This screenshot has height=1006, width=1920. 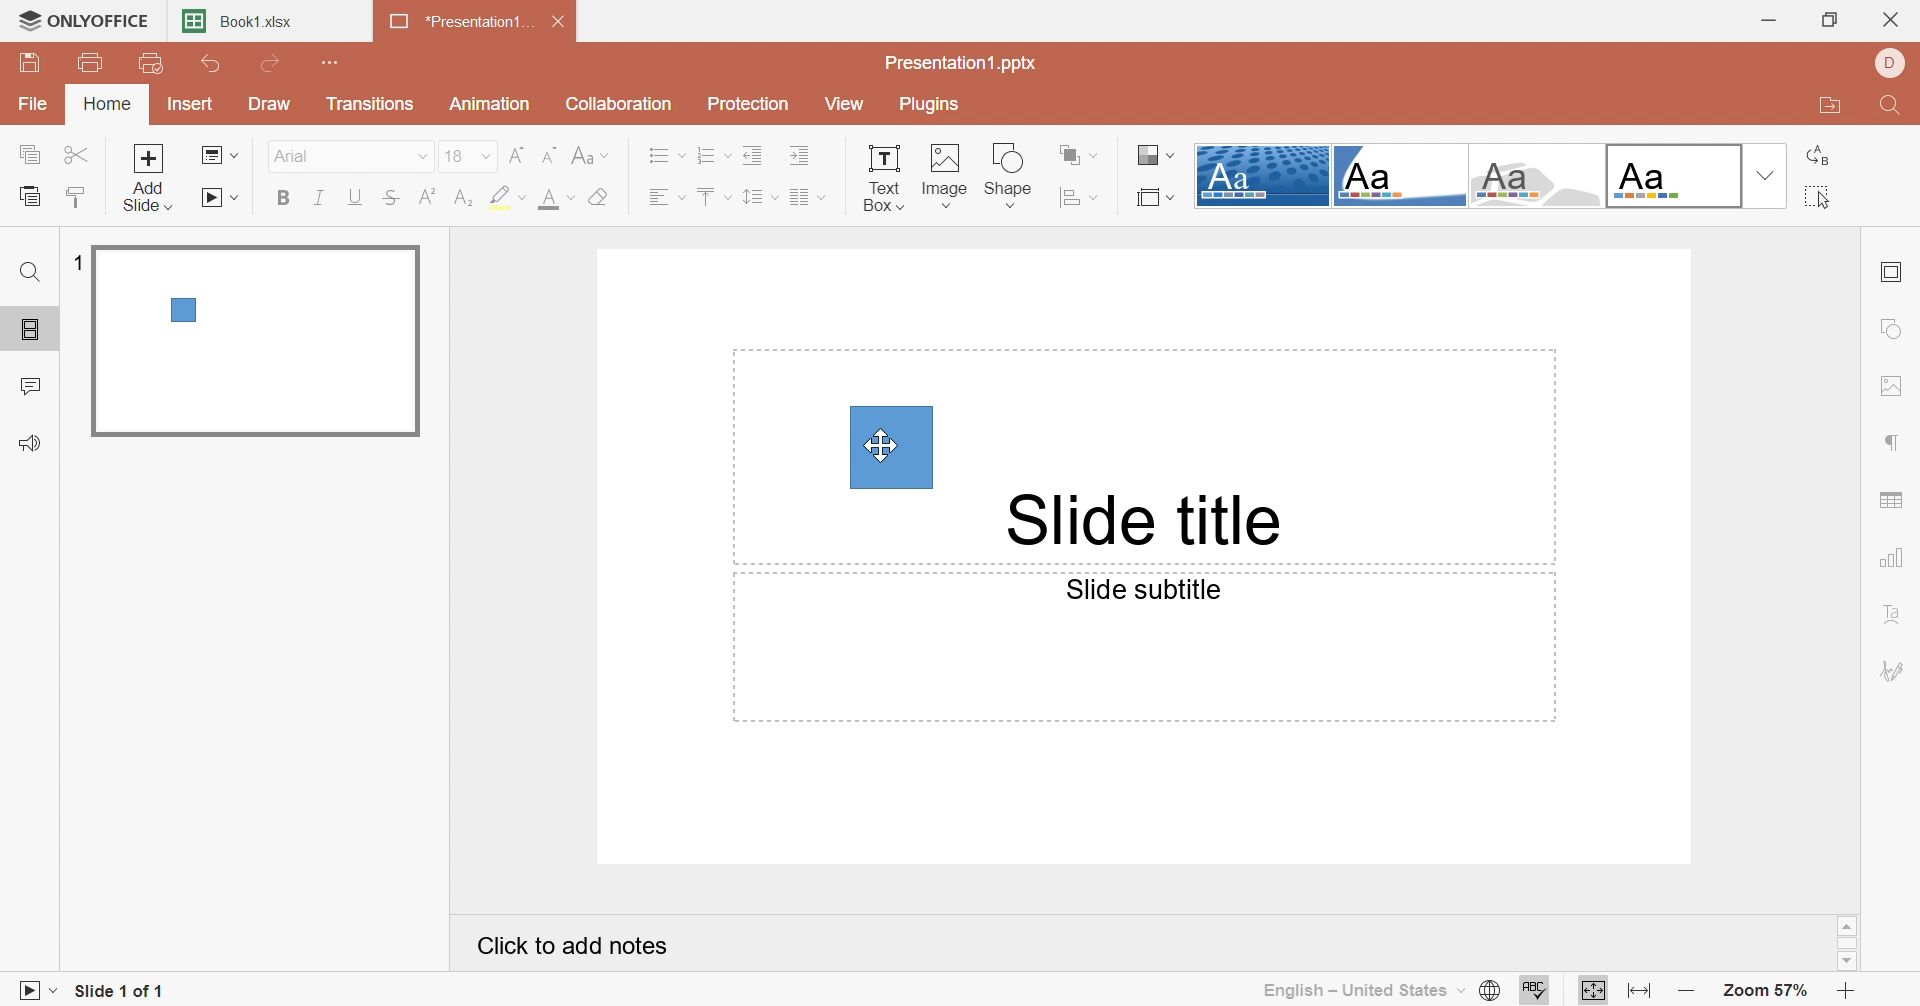 What do you see at coordinates (111, 106) in the screenshot?
I see `Home` at bounding box center [111, 106].